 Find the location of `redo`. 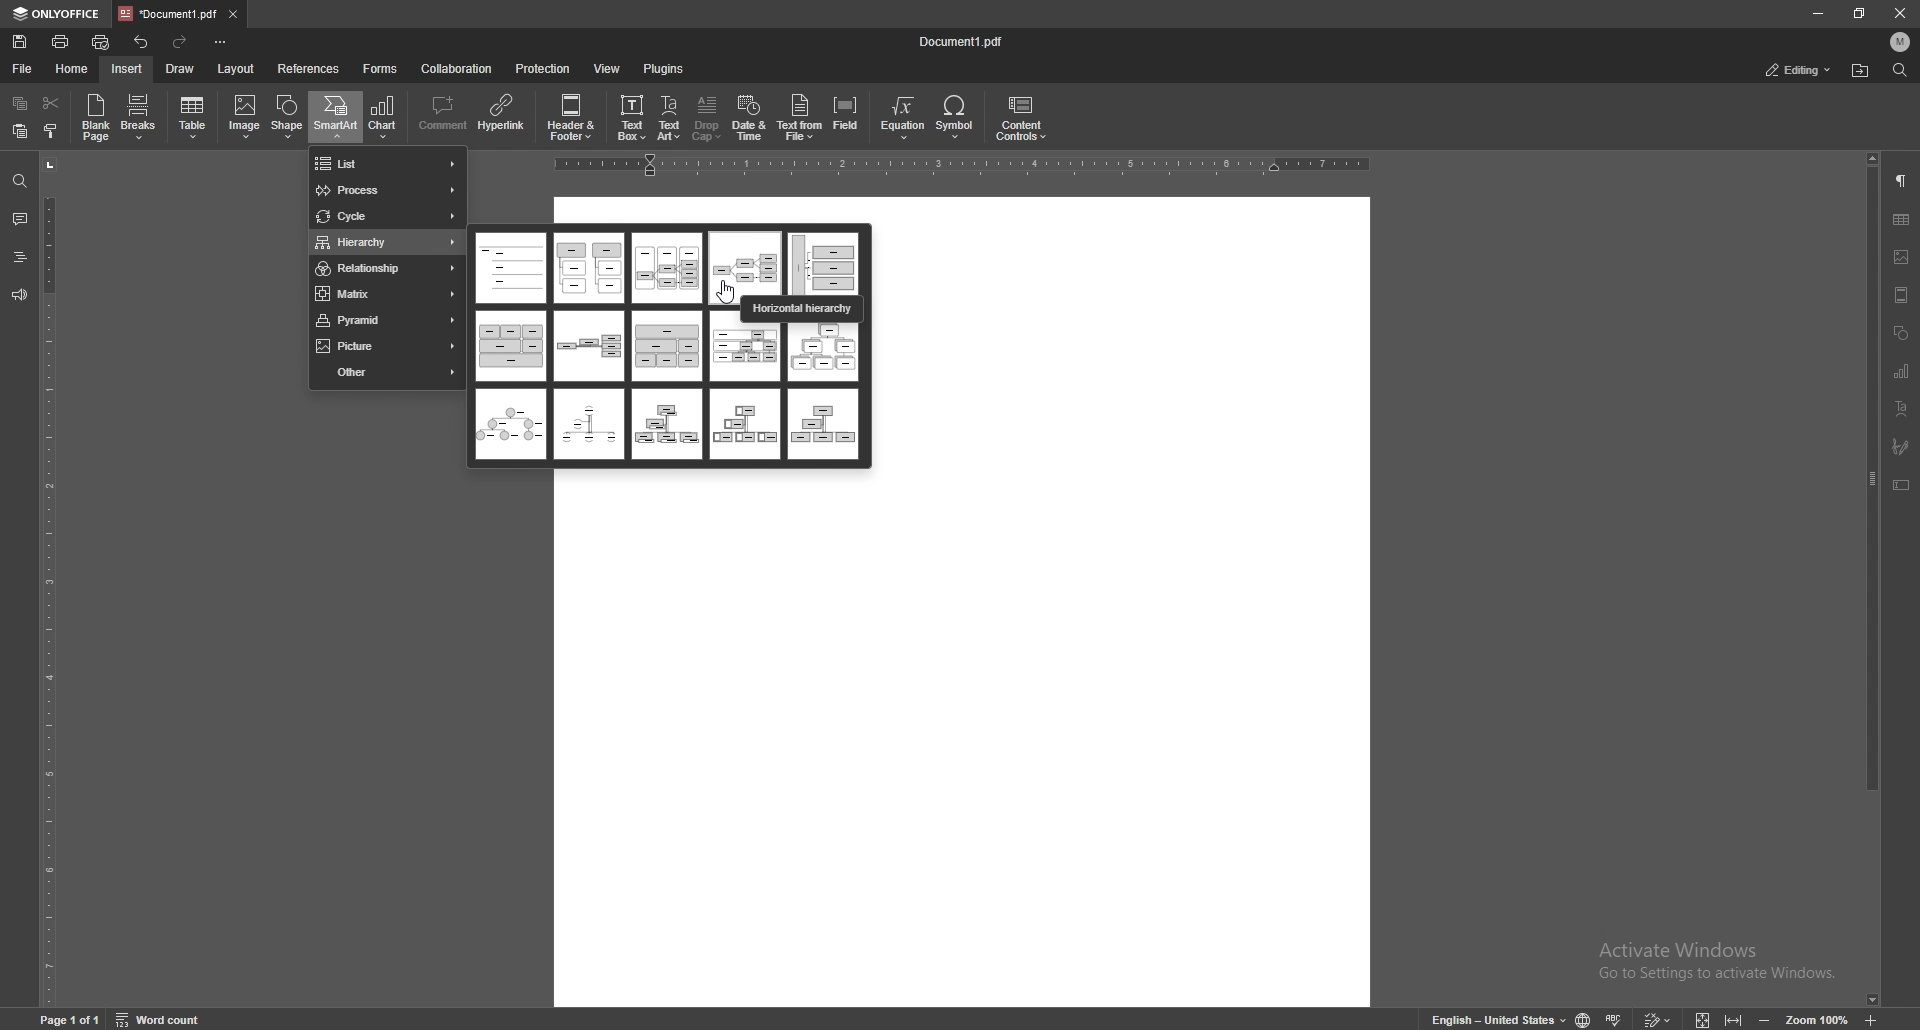

redo is located at coordinates (180, 42).